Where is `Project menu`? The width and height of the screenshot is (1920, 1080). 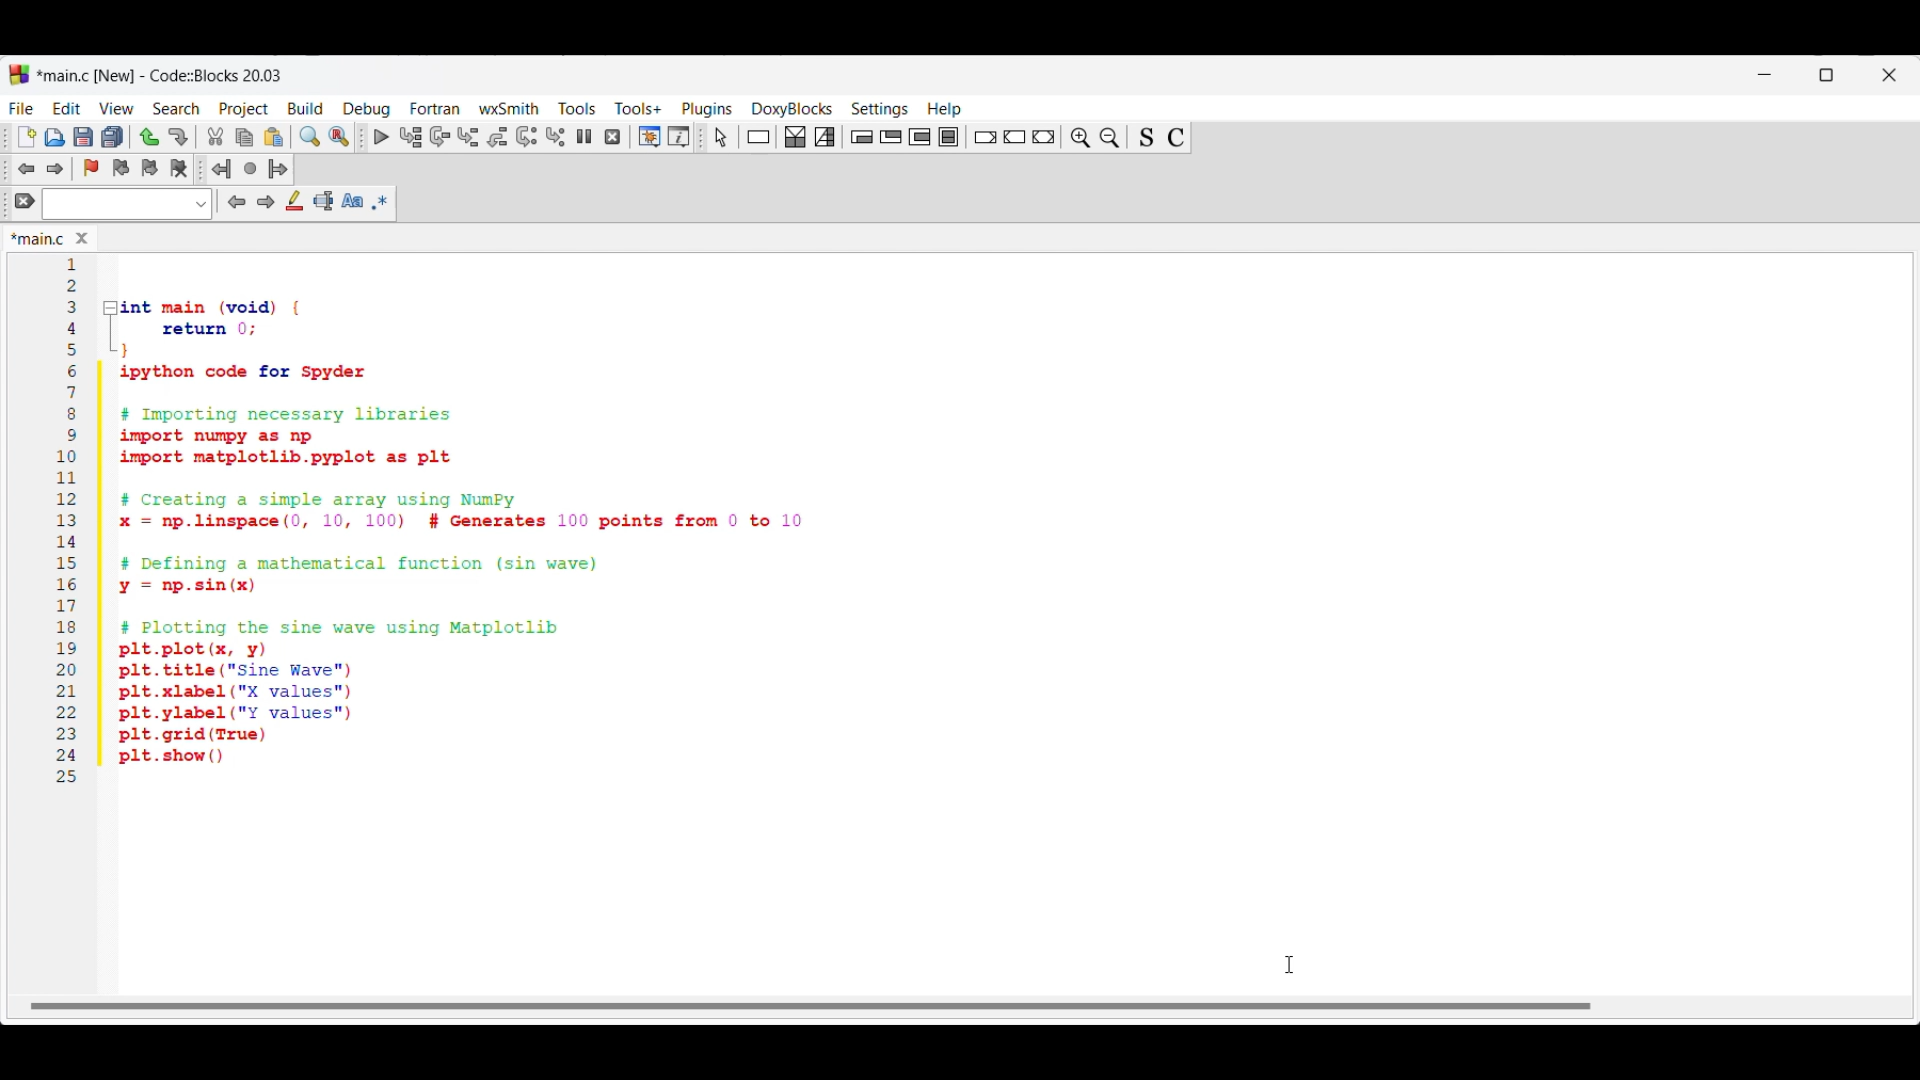
Project menu is located at coordinates (244, 110).